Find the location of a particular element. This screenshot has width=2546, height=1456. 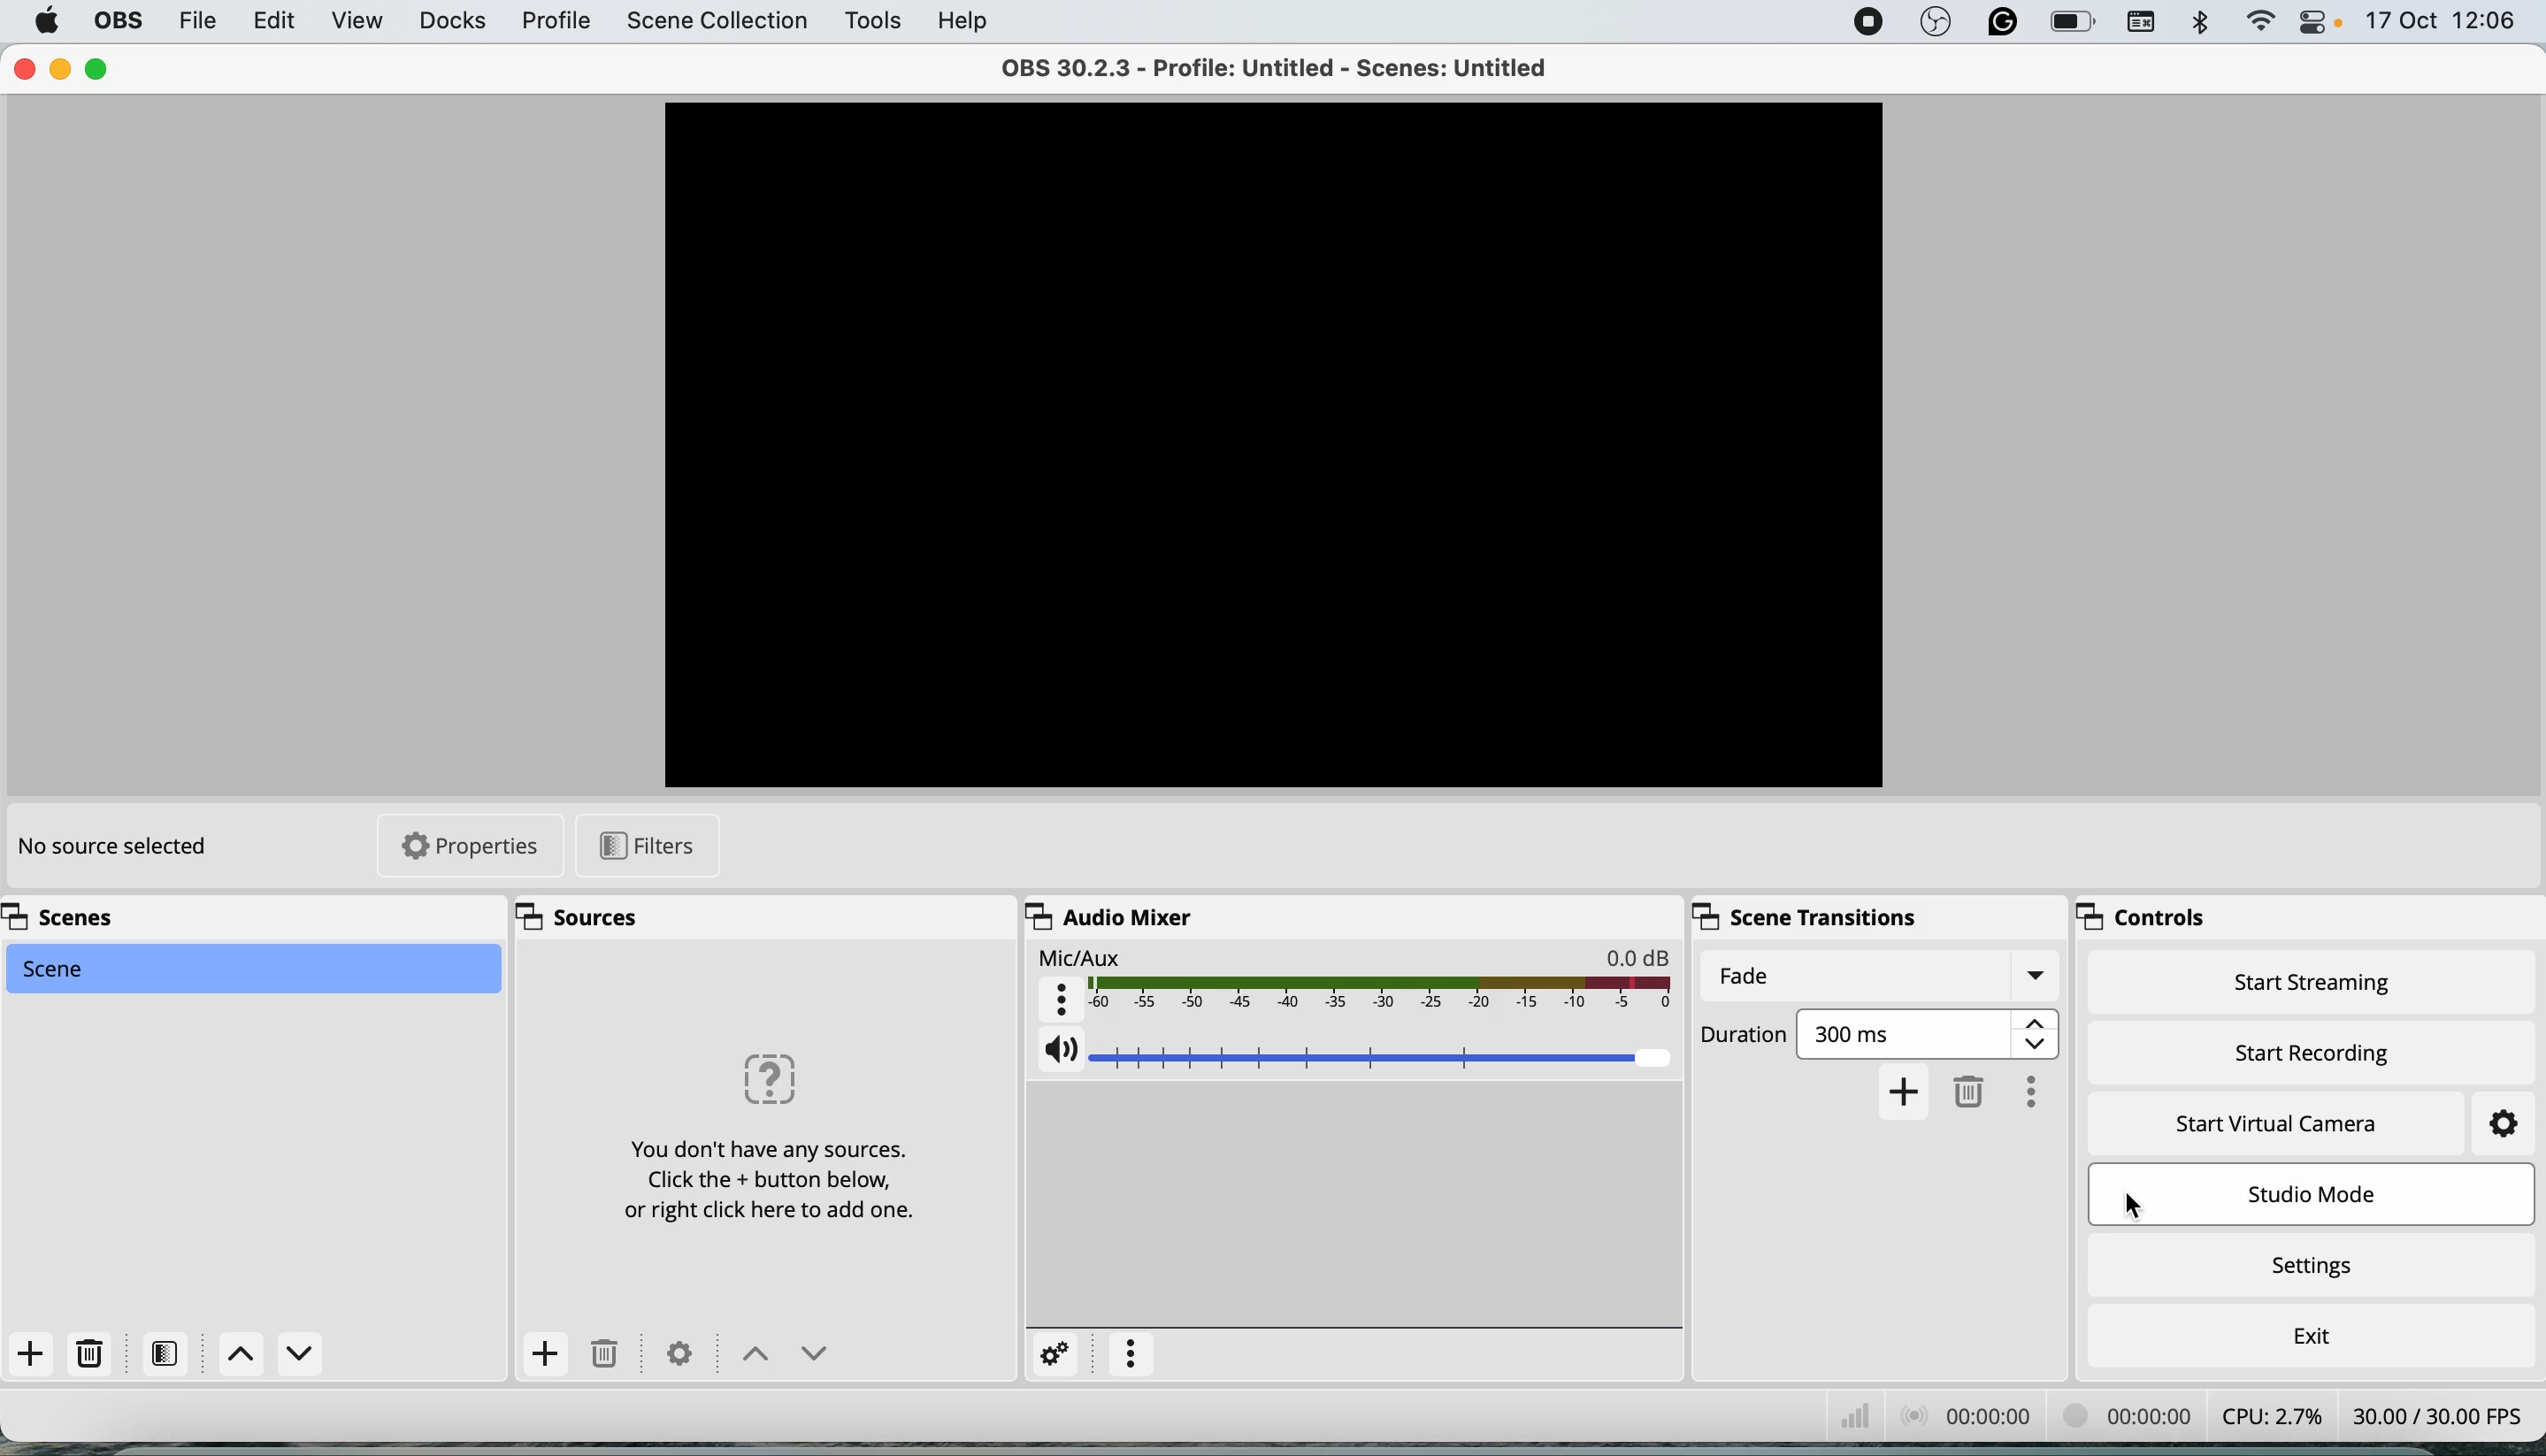

network is located at coordinates (1845, 1416).